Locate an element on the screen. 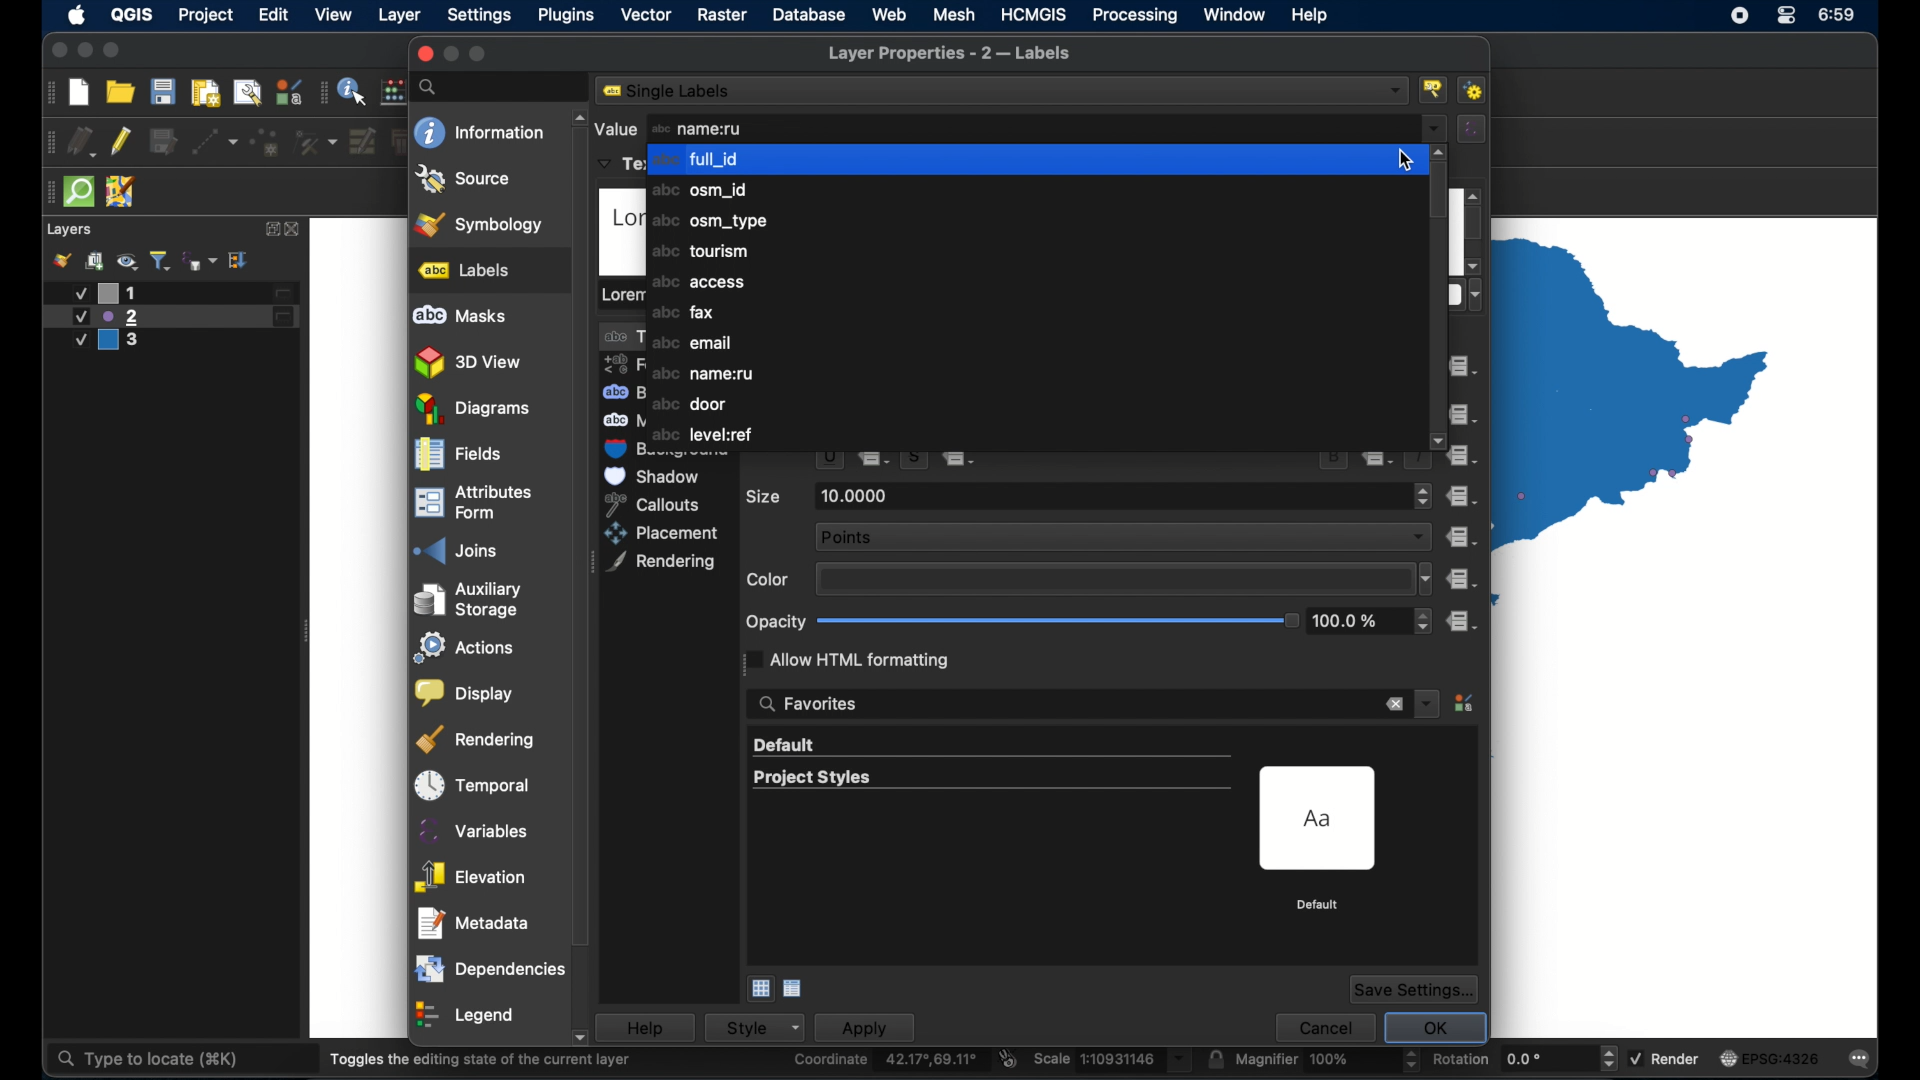 This screenshot has height=1080, width=1920. toggle editing is located at coordinates (120, 142).